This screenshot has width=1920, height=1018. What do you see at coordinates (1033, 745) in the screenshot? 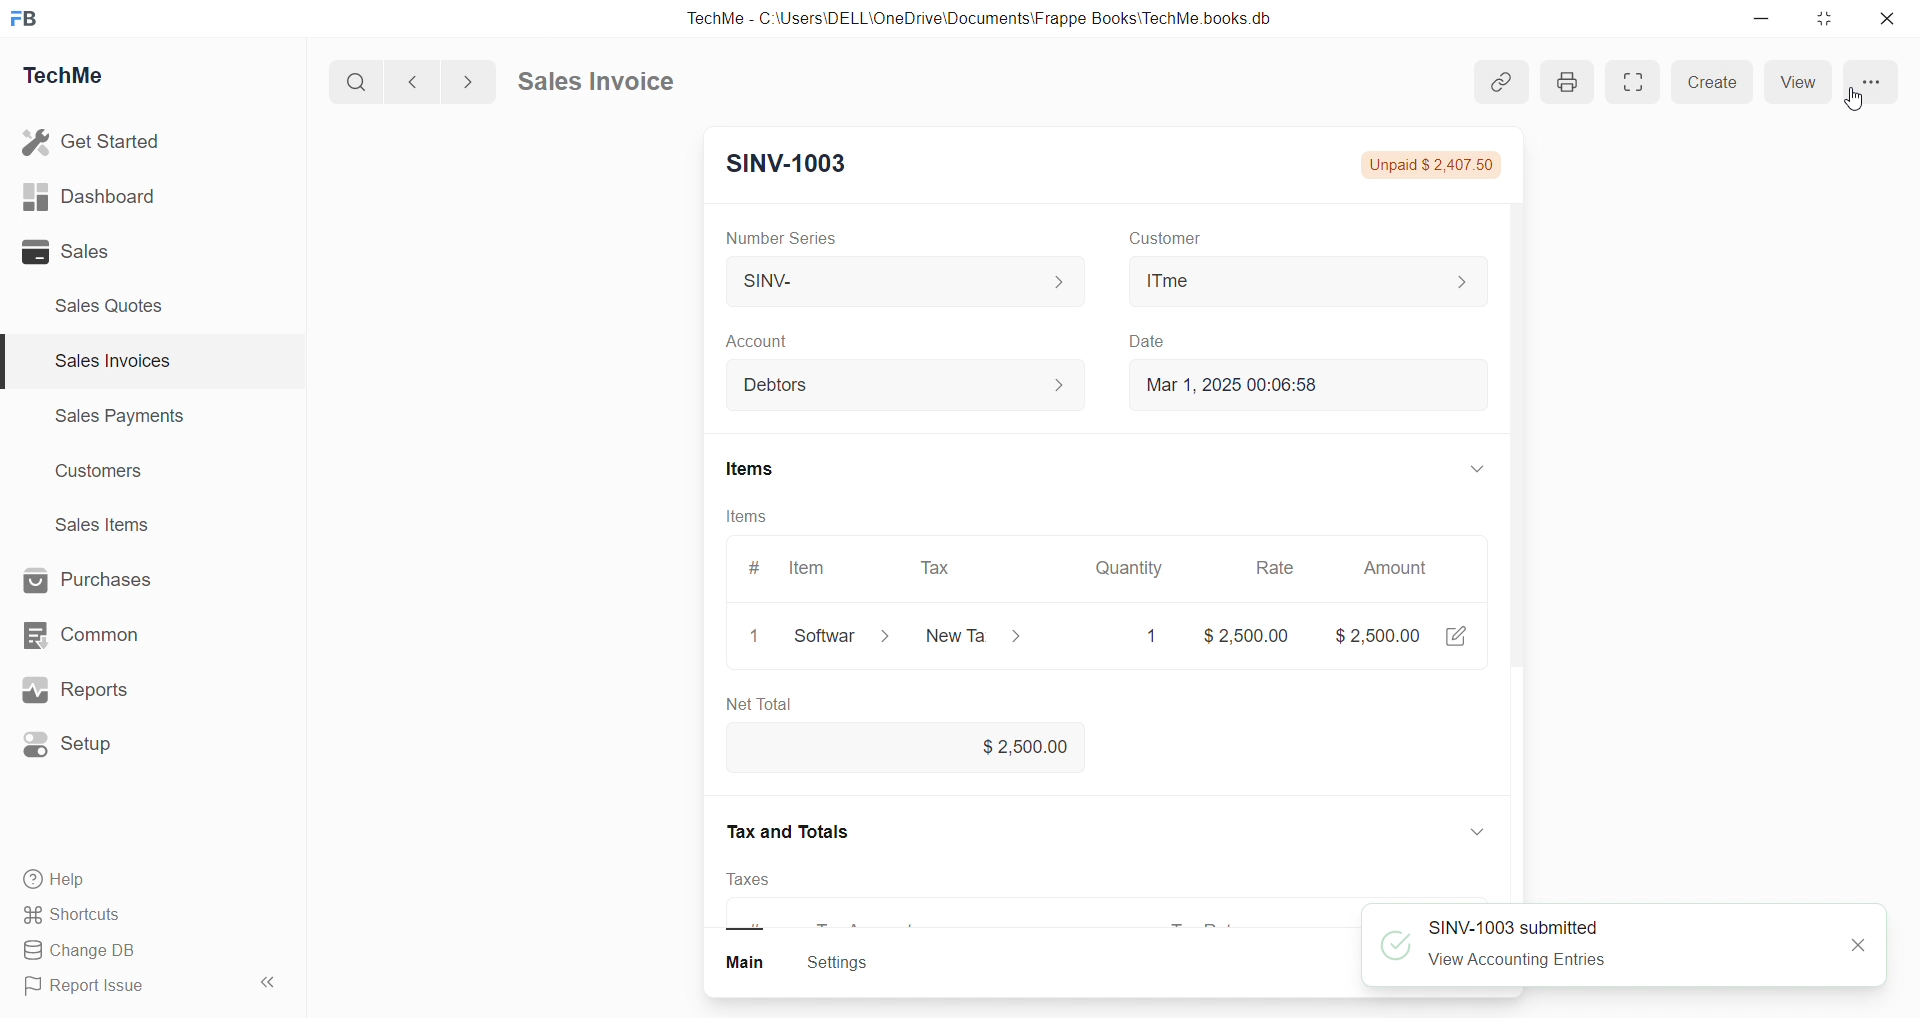
I see `$2,500.00` at bounding box center [1033, 745].